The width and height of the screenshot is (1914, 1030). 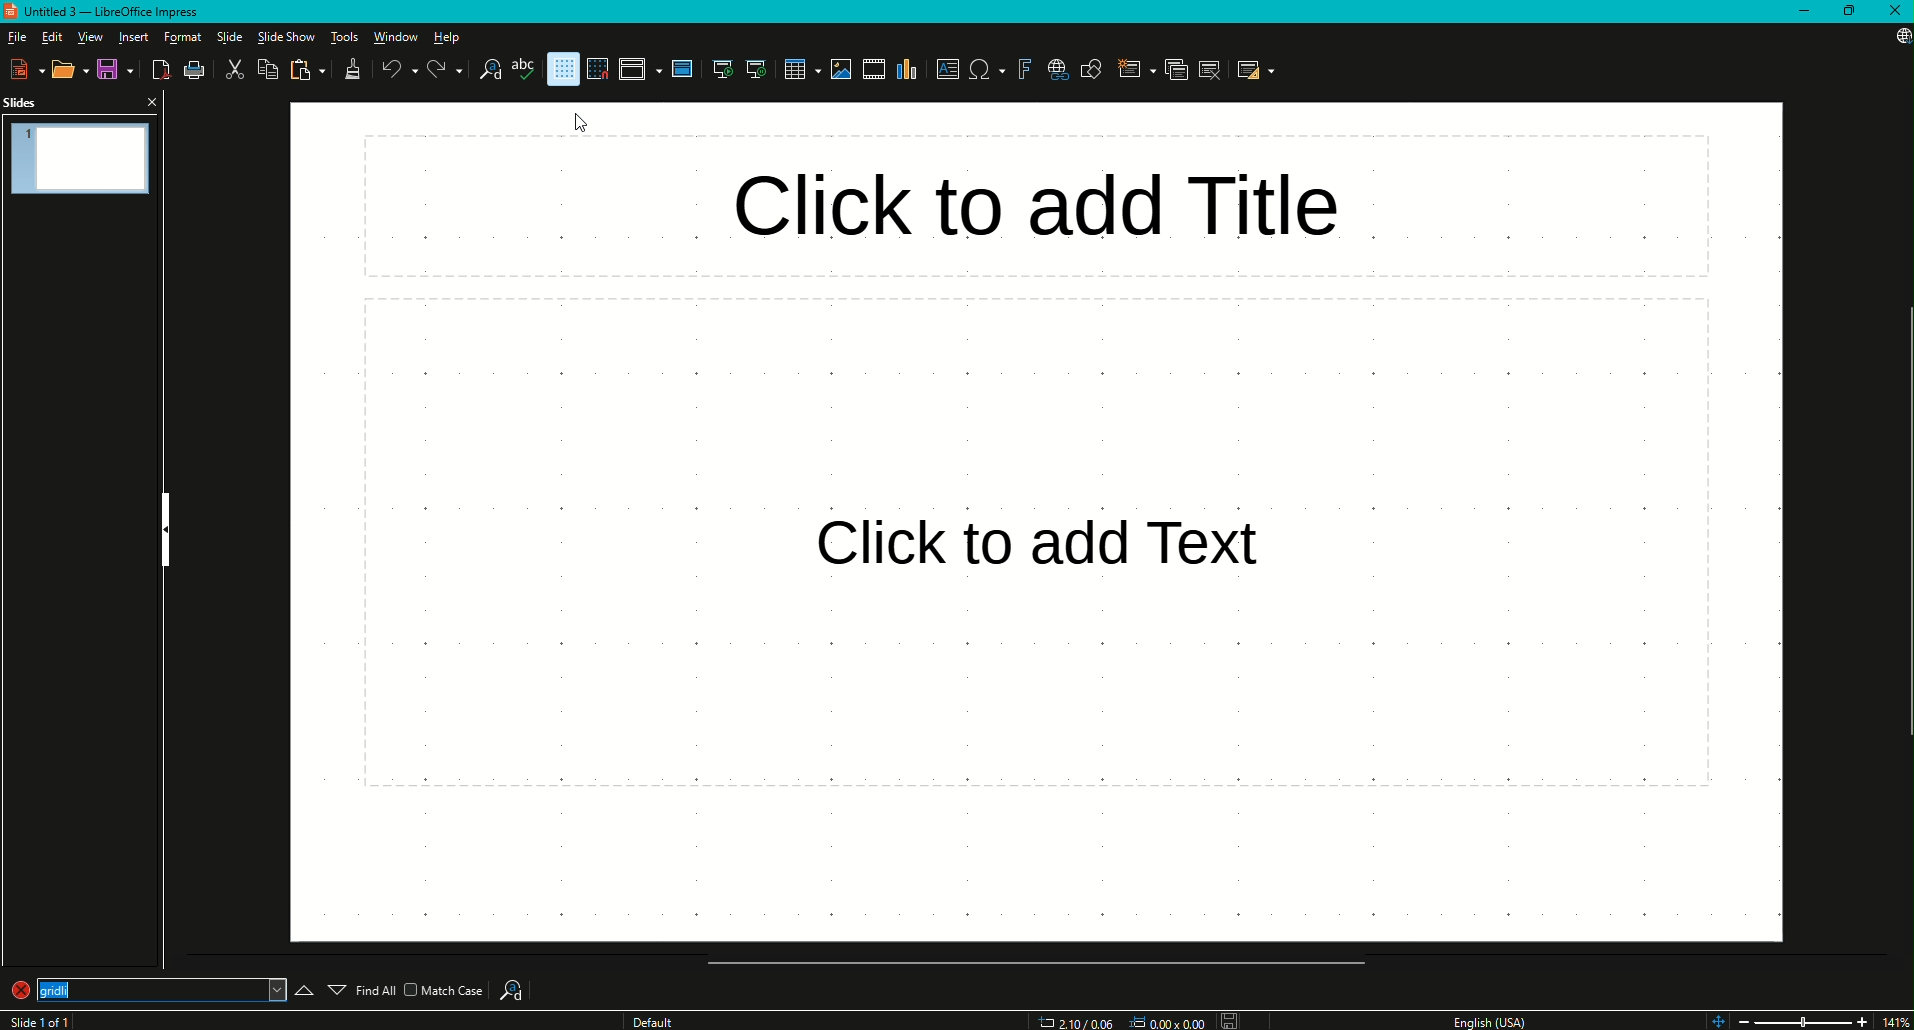 What do you see at coordinates (1038, 546) in the screenshot?
I see `Click to add text` at bounding box center [1038, 546].